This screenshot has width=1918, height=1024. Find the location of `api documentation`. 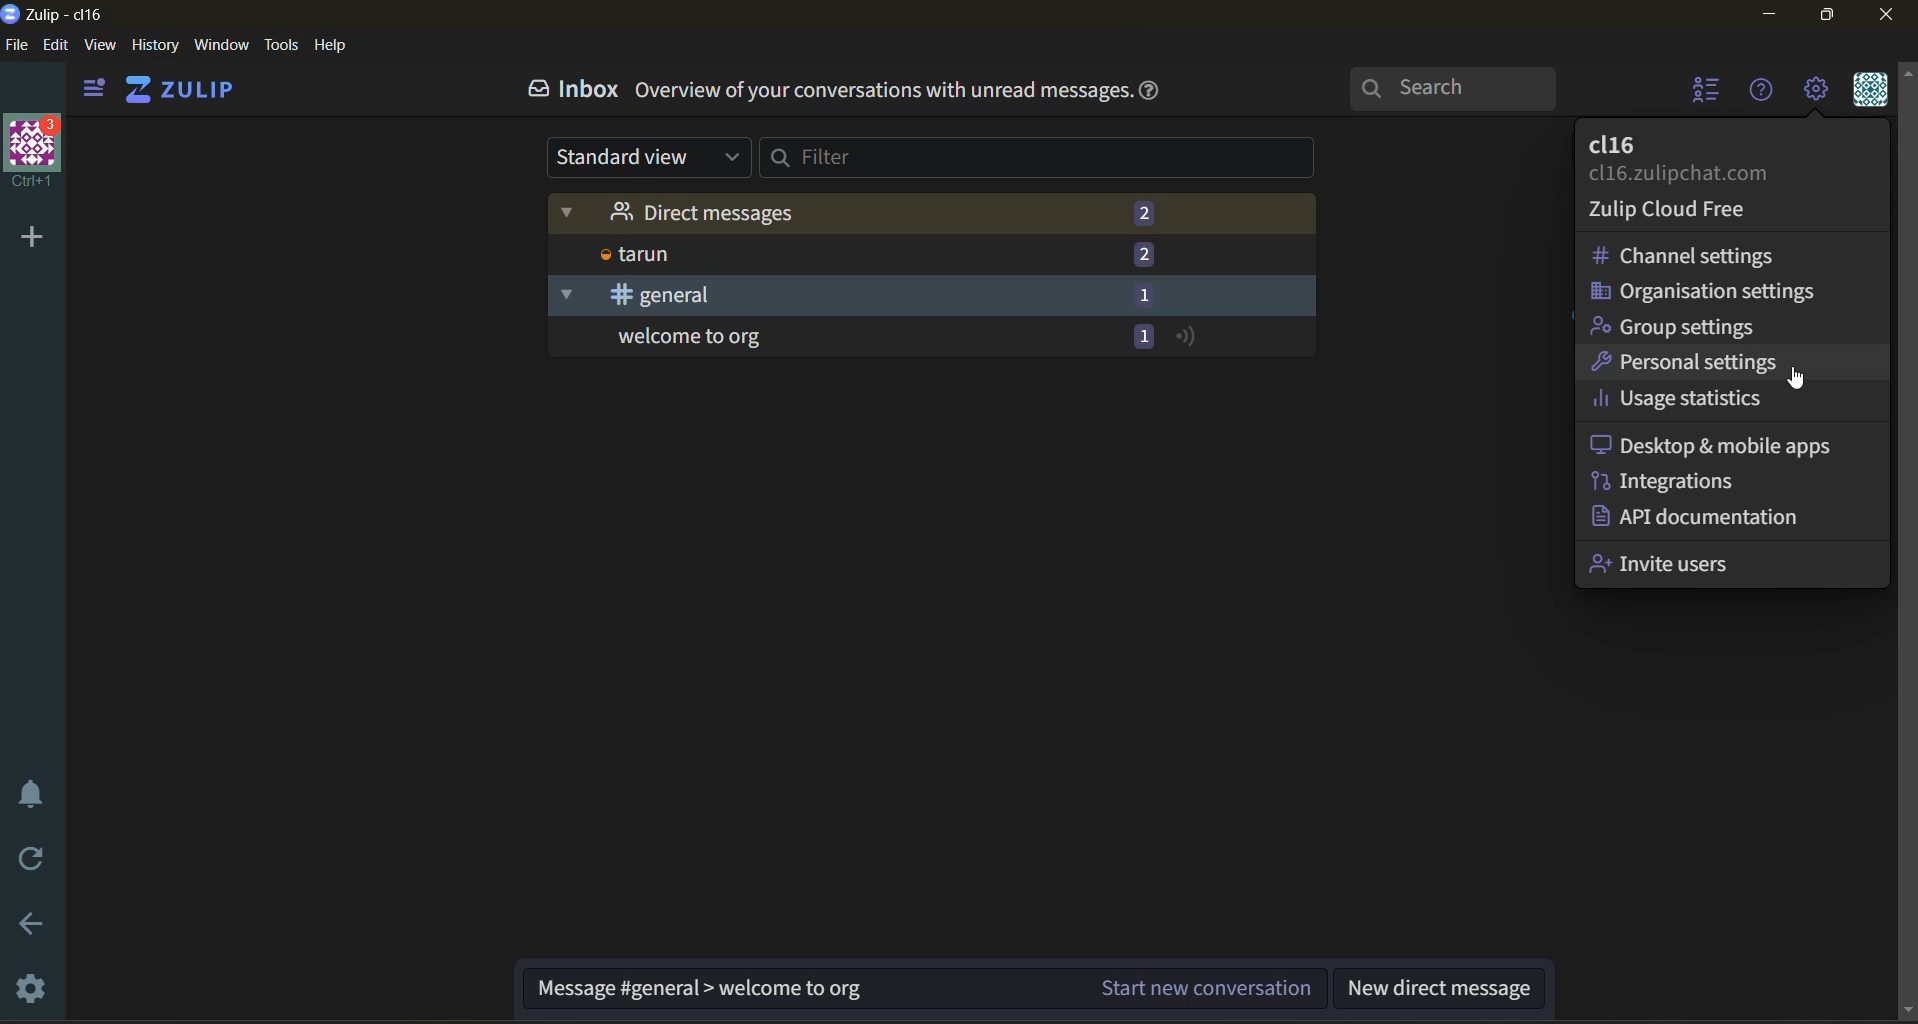

api documentation is located at coordinates (1734, 518).